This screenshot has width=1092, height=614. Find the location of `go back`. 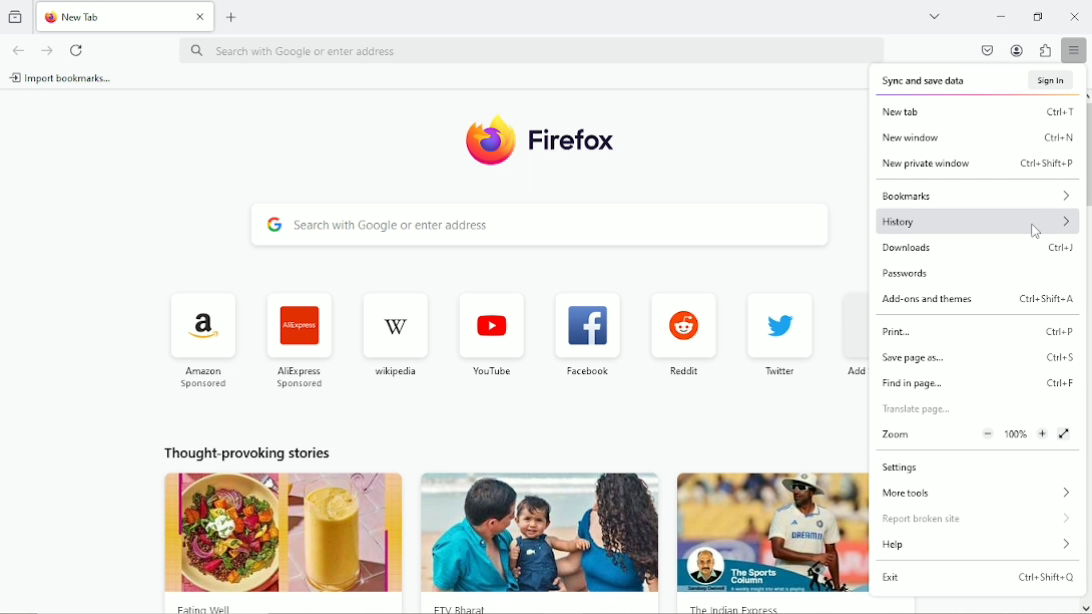

go back is located at coordinates (18, 50).